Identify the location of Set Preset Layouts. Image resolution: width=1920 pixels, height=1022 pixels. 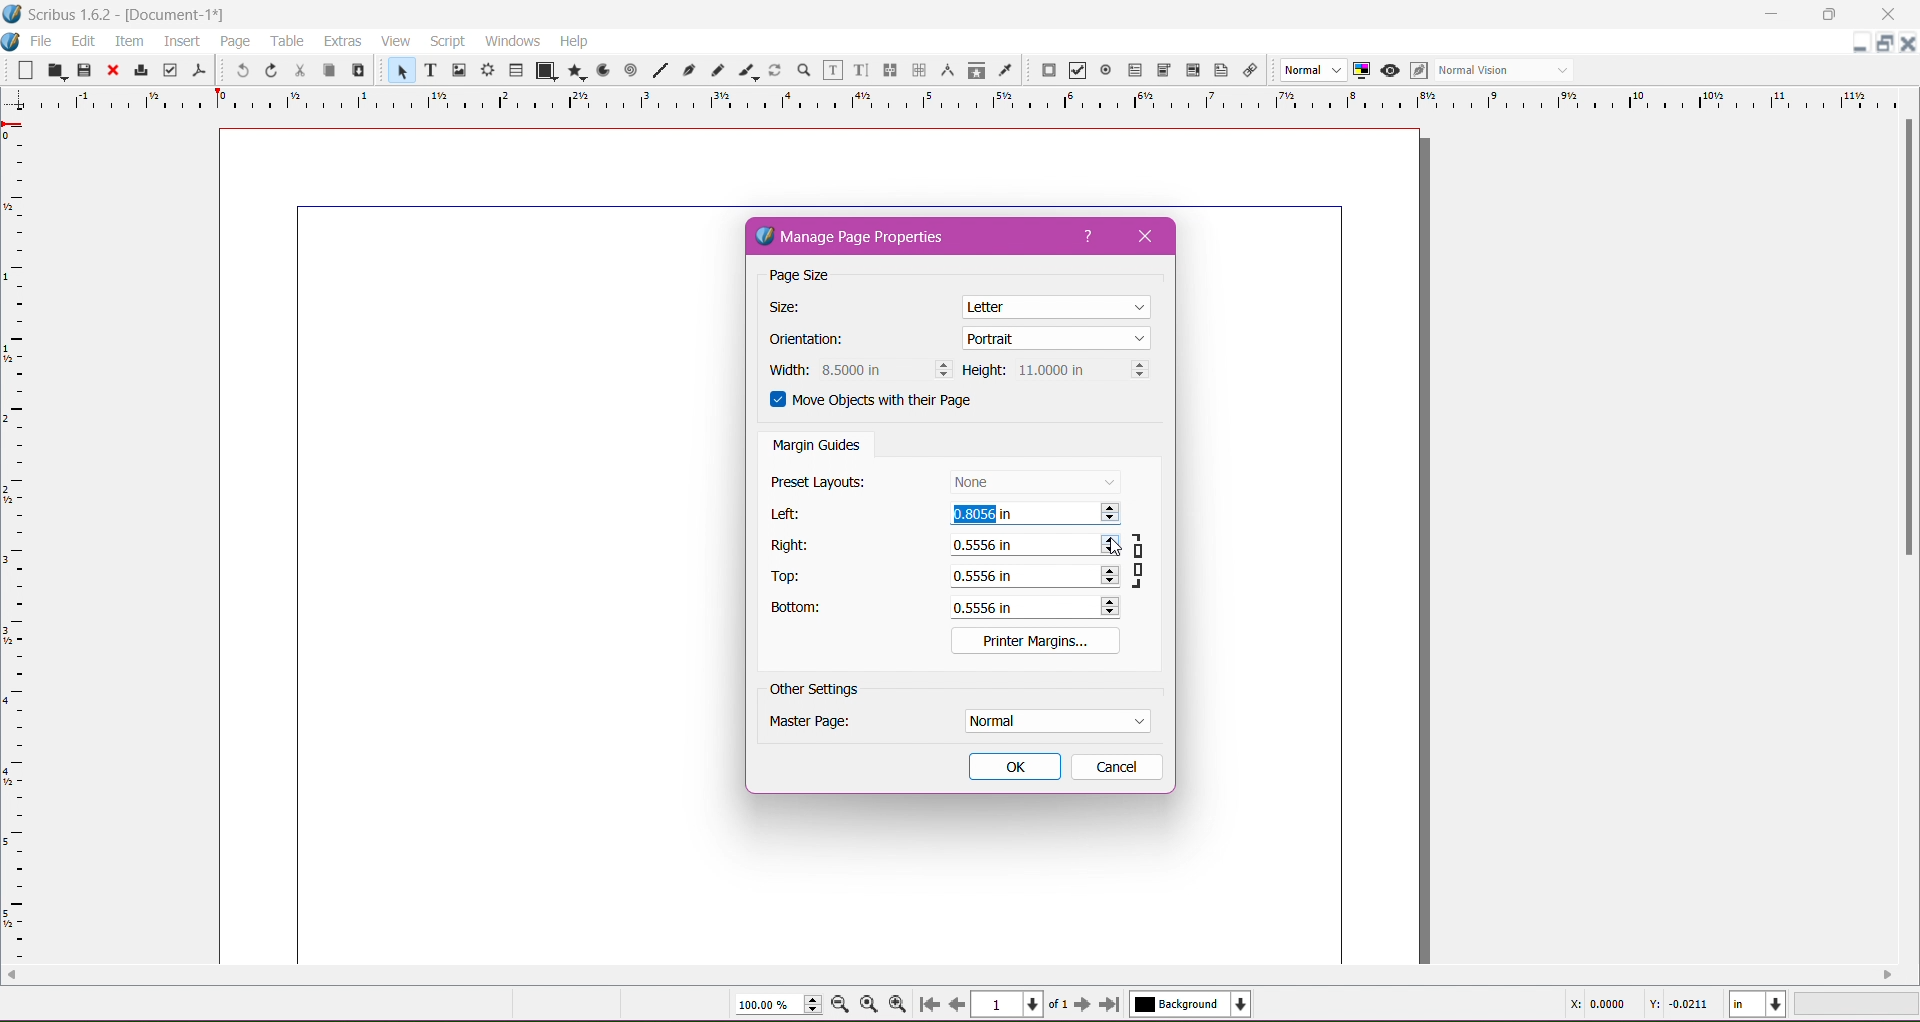
(1034, 481).